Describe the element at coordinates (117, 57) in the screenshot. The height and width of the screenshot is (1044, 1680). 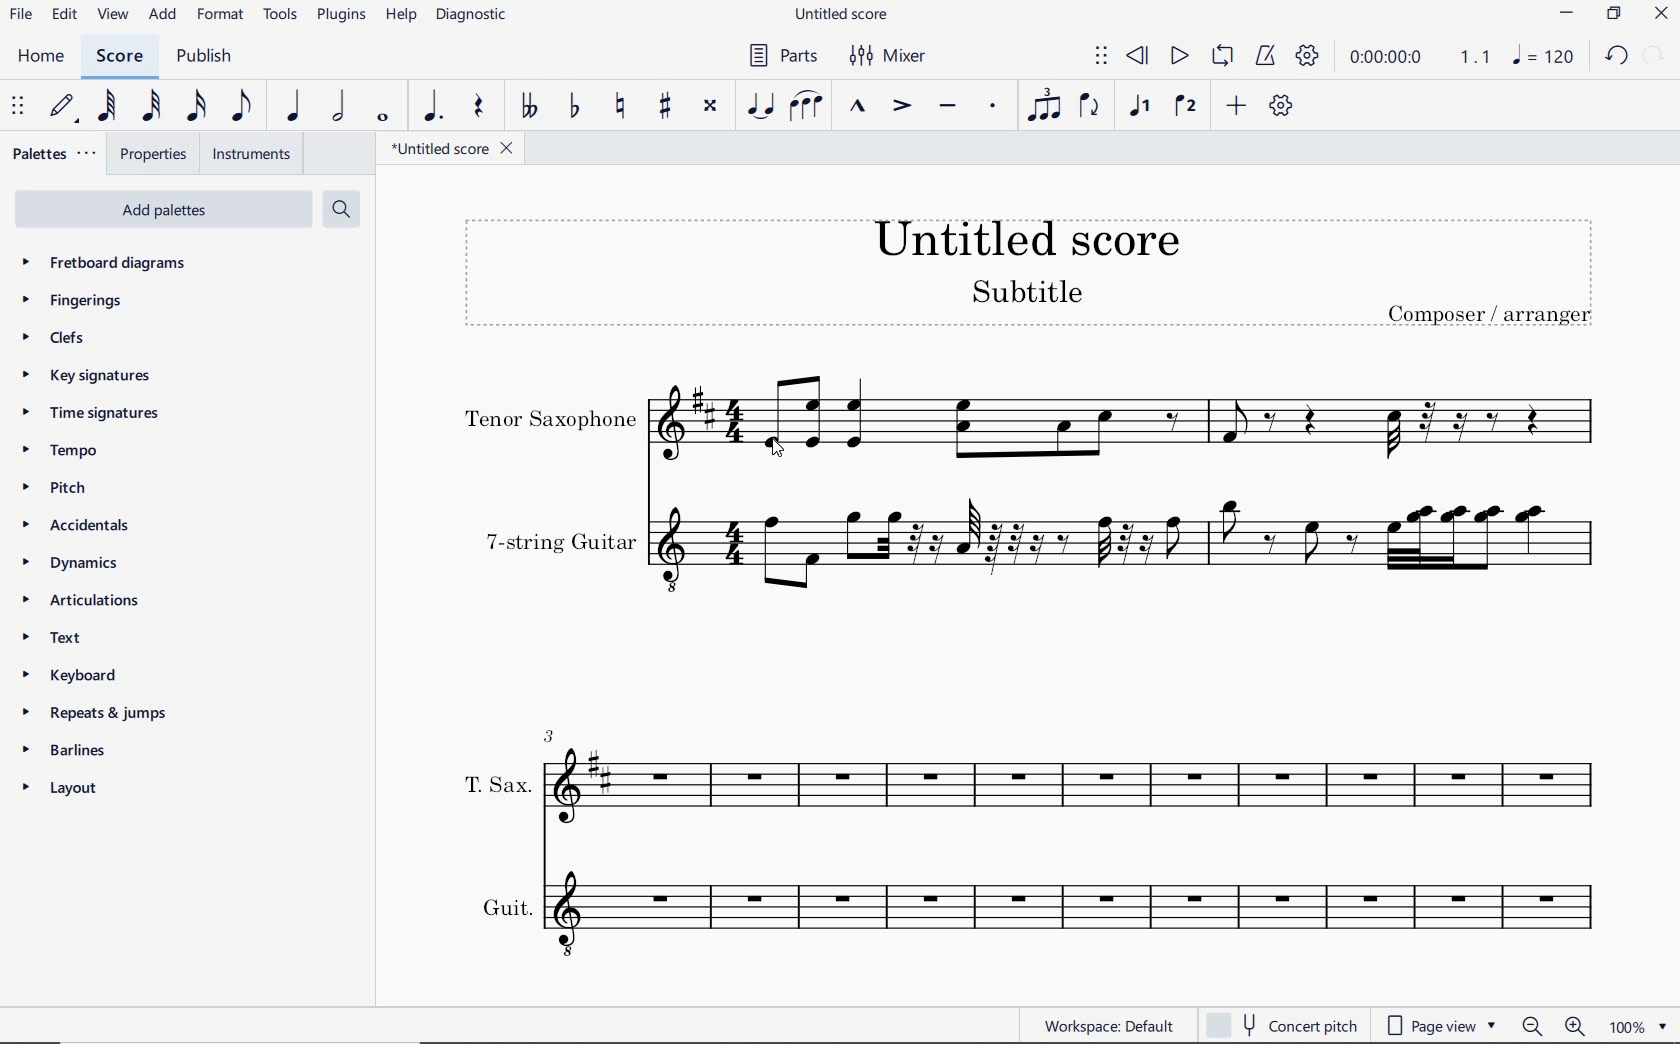
I see `SCORE` at that location.